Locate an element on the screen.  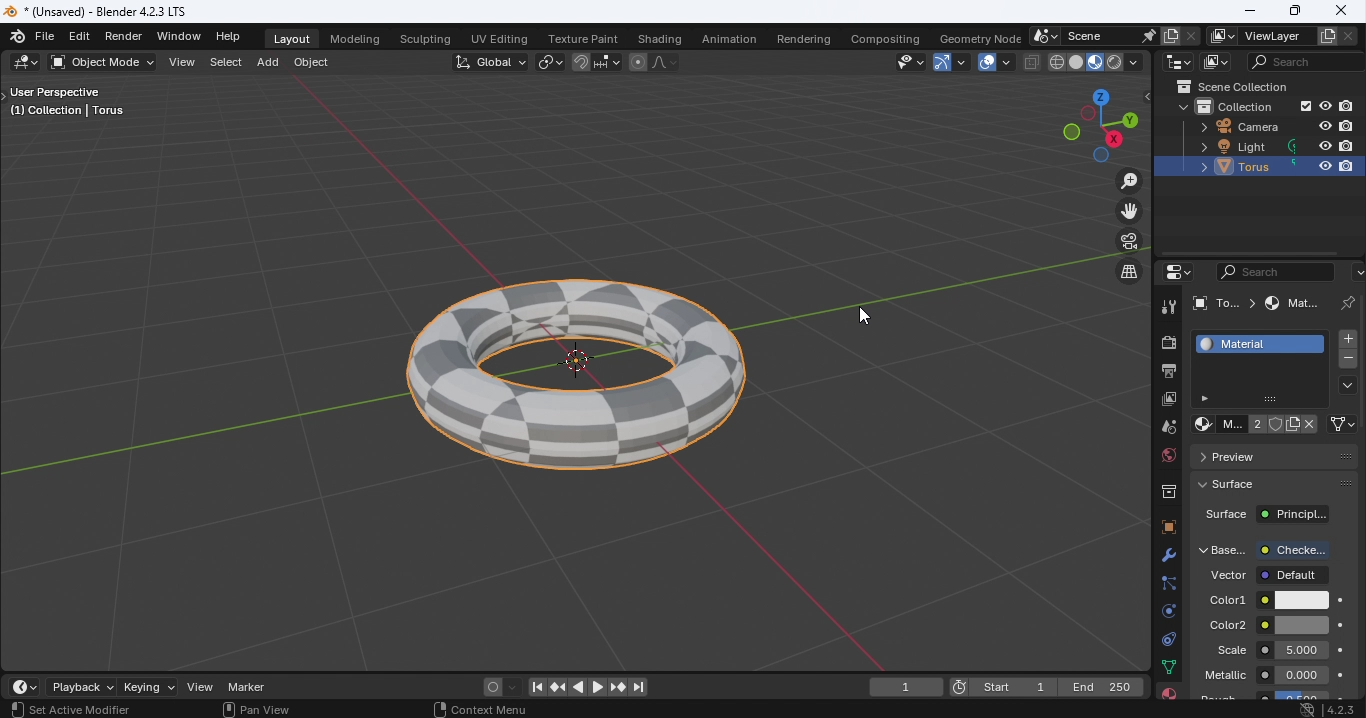
Light is located at coordinates (1219, 147).